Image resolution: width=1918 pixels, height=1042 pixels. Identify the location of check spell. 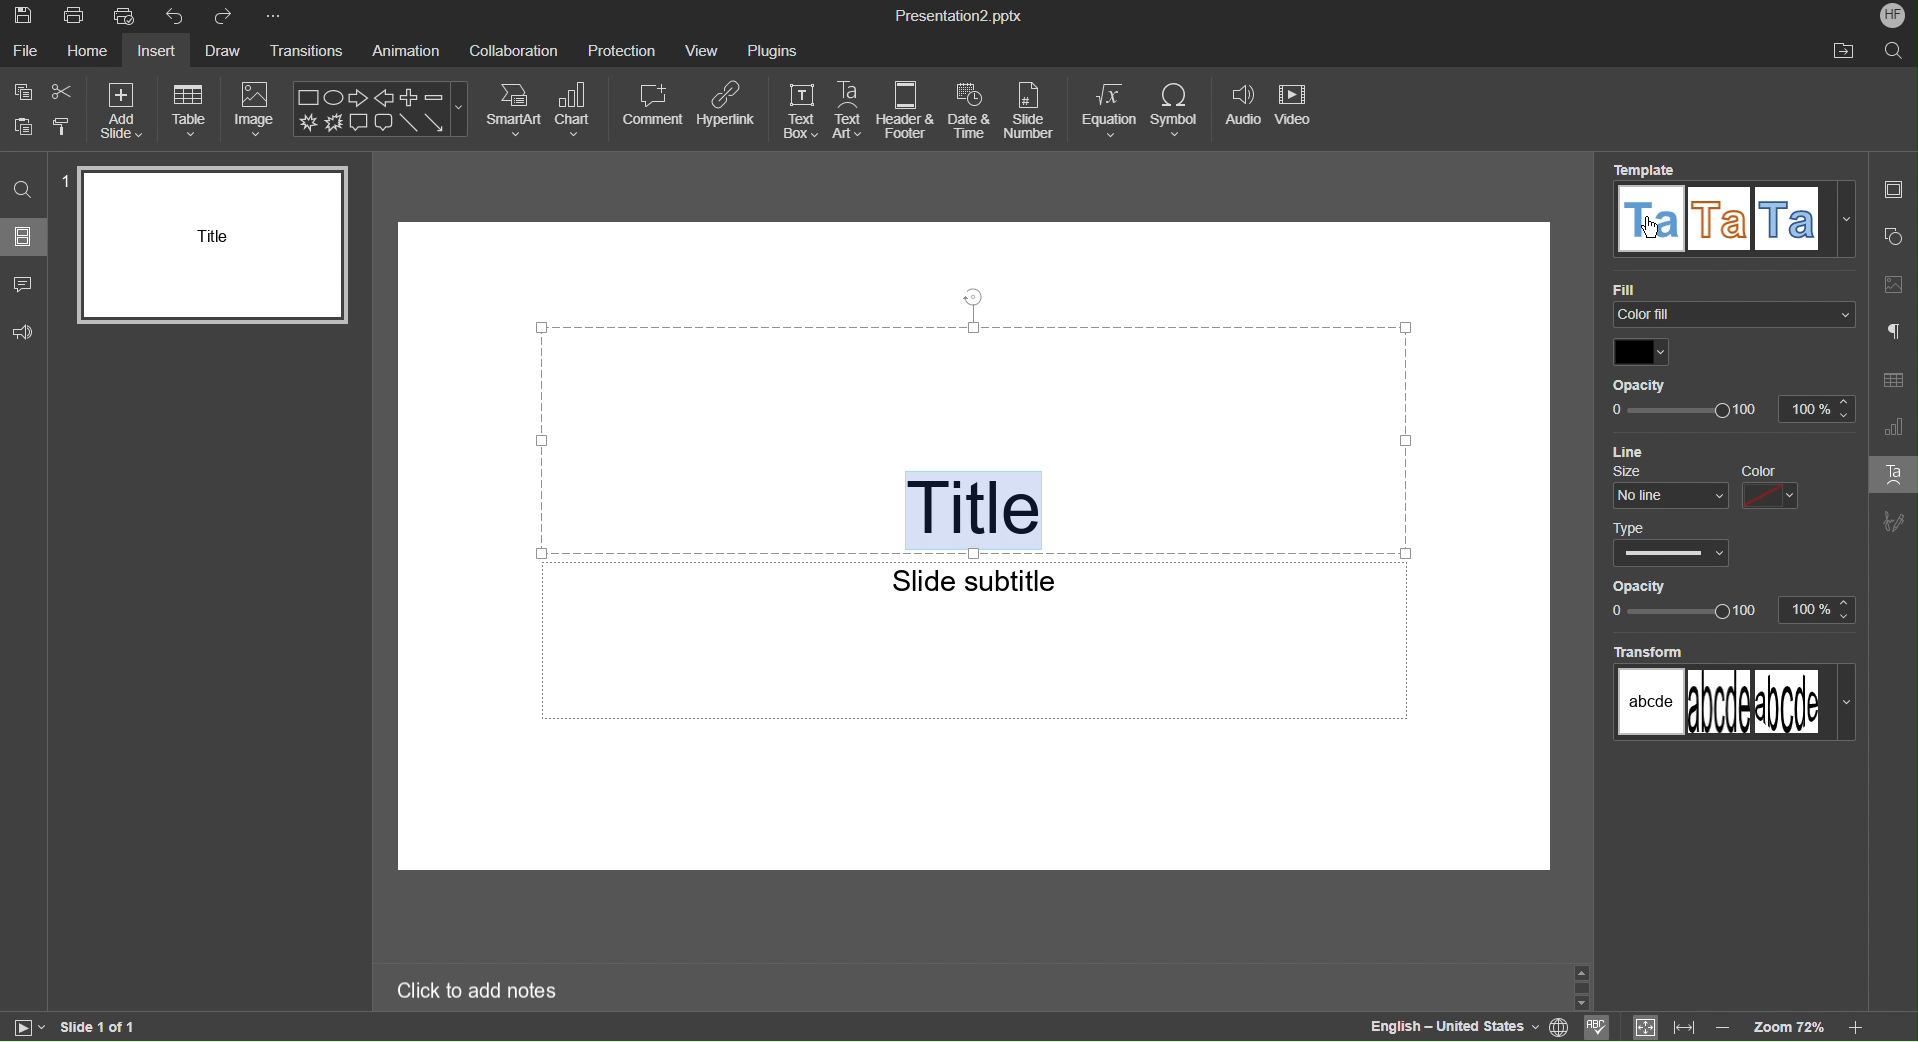
(1598, 1027).